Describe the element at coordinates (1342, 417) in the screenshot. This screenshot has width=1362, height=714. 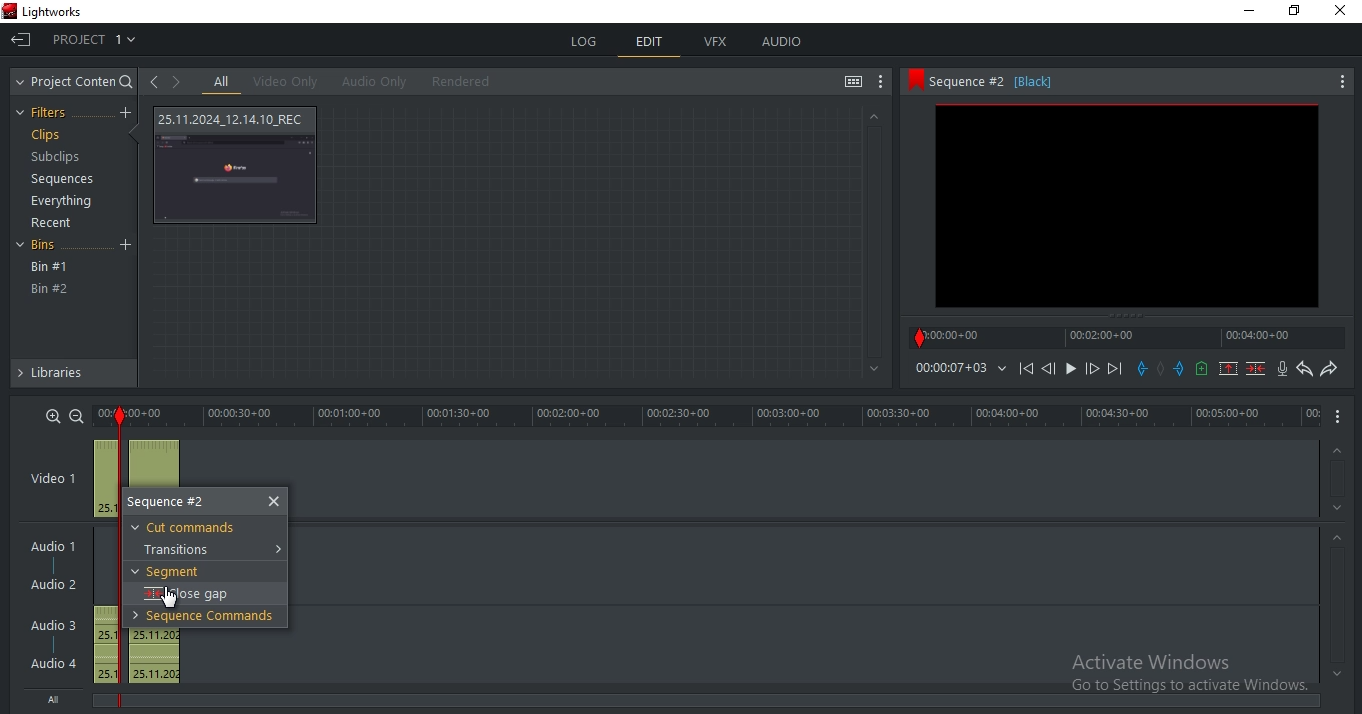
I see `More Options` at that location.